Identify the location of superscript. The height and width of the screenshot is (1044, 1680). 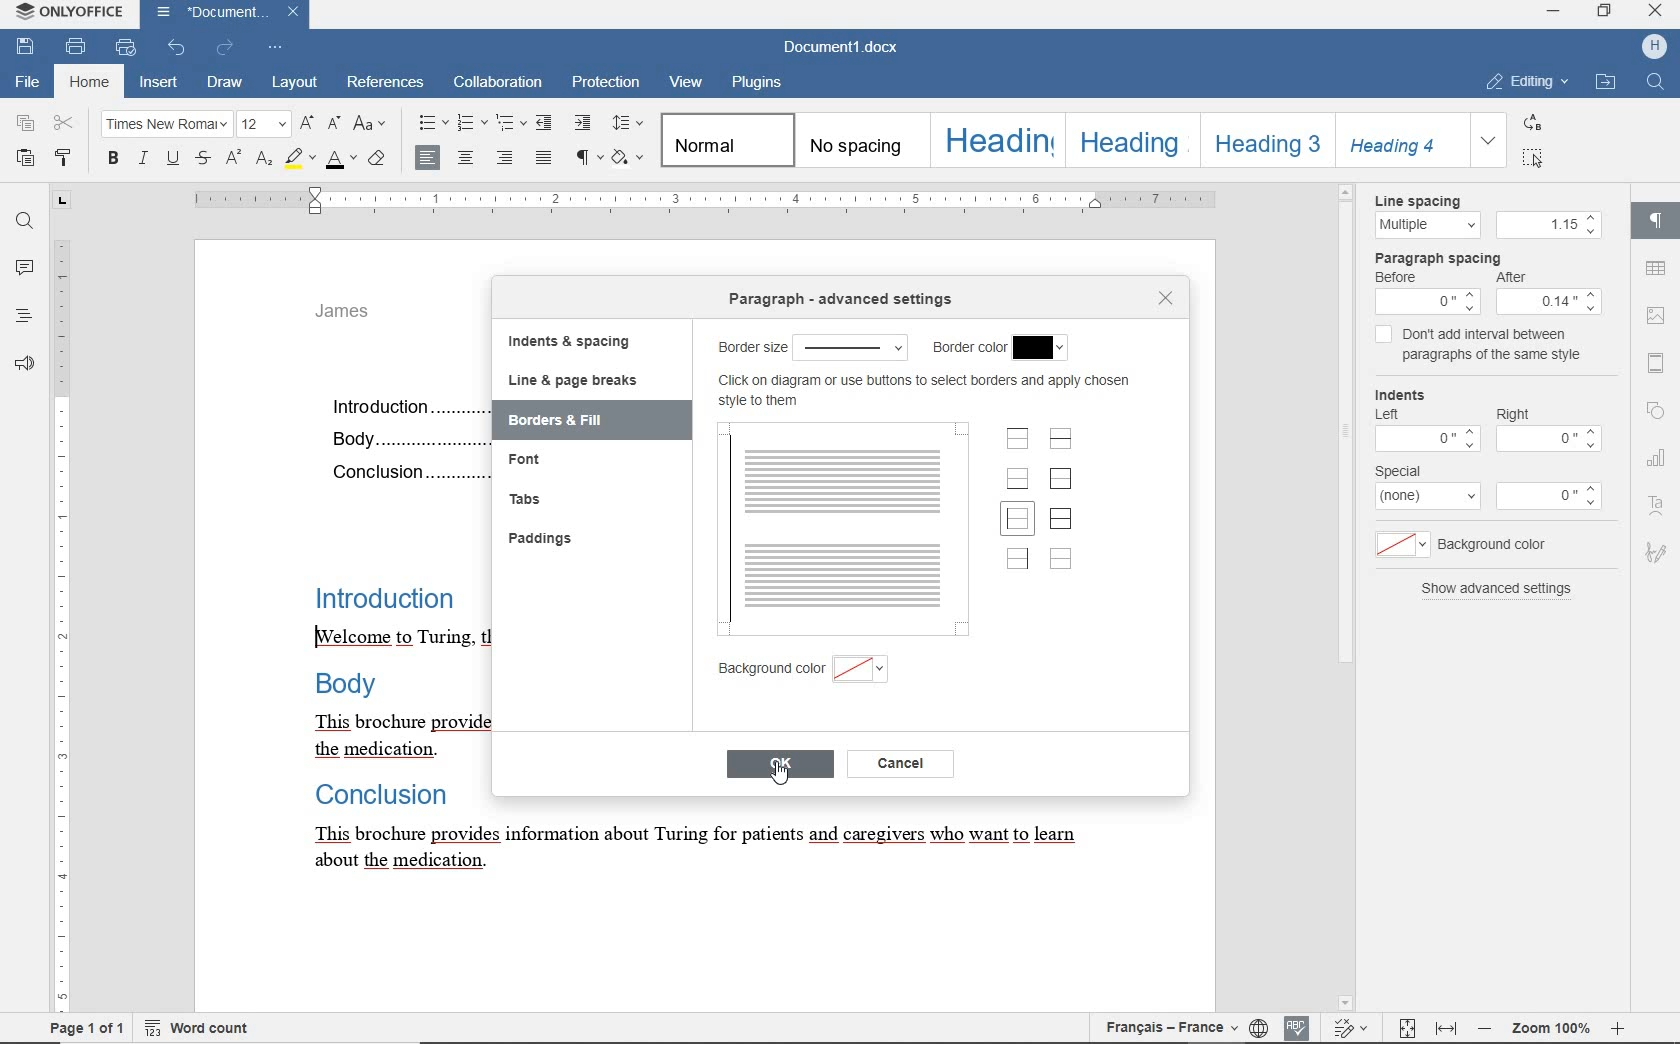
(234, 160).